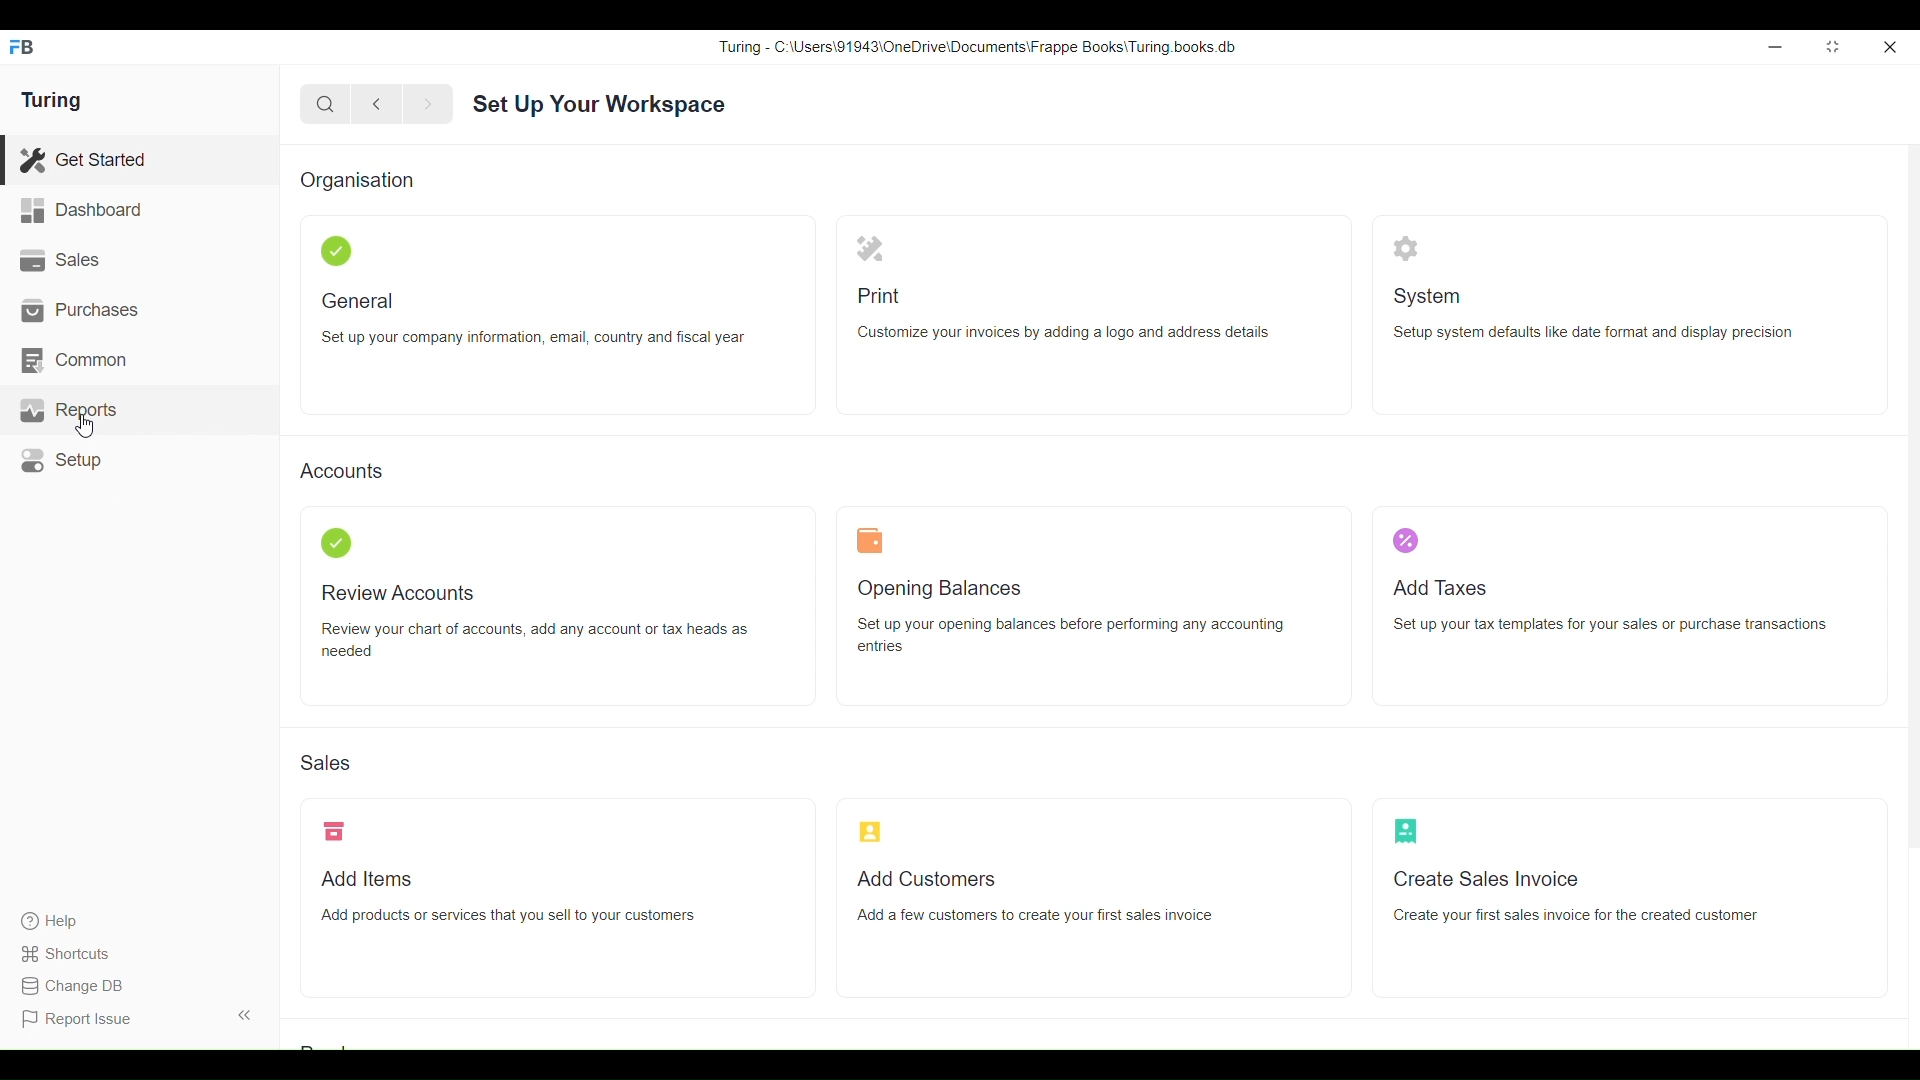  What do you see at coordinates (1610, 607) in the screenshot?
I see `Add Taxes Set up your tax templates for your sales or purchase transactions` at bounding box center [1610, 607].